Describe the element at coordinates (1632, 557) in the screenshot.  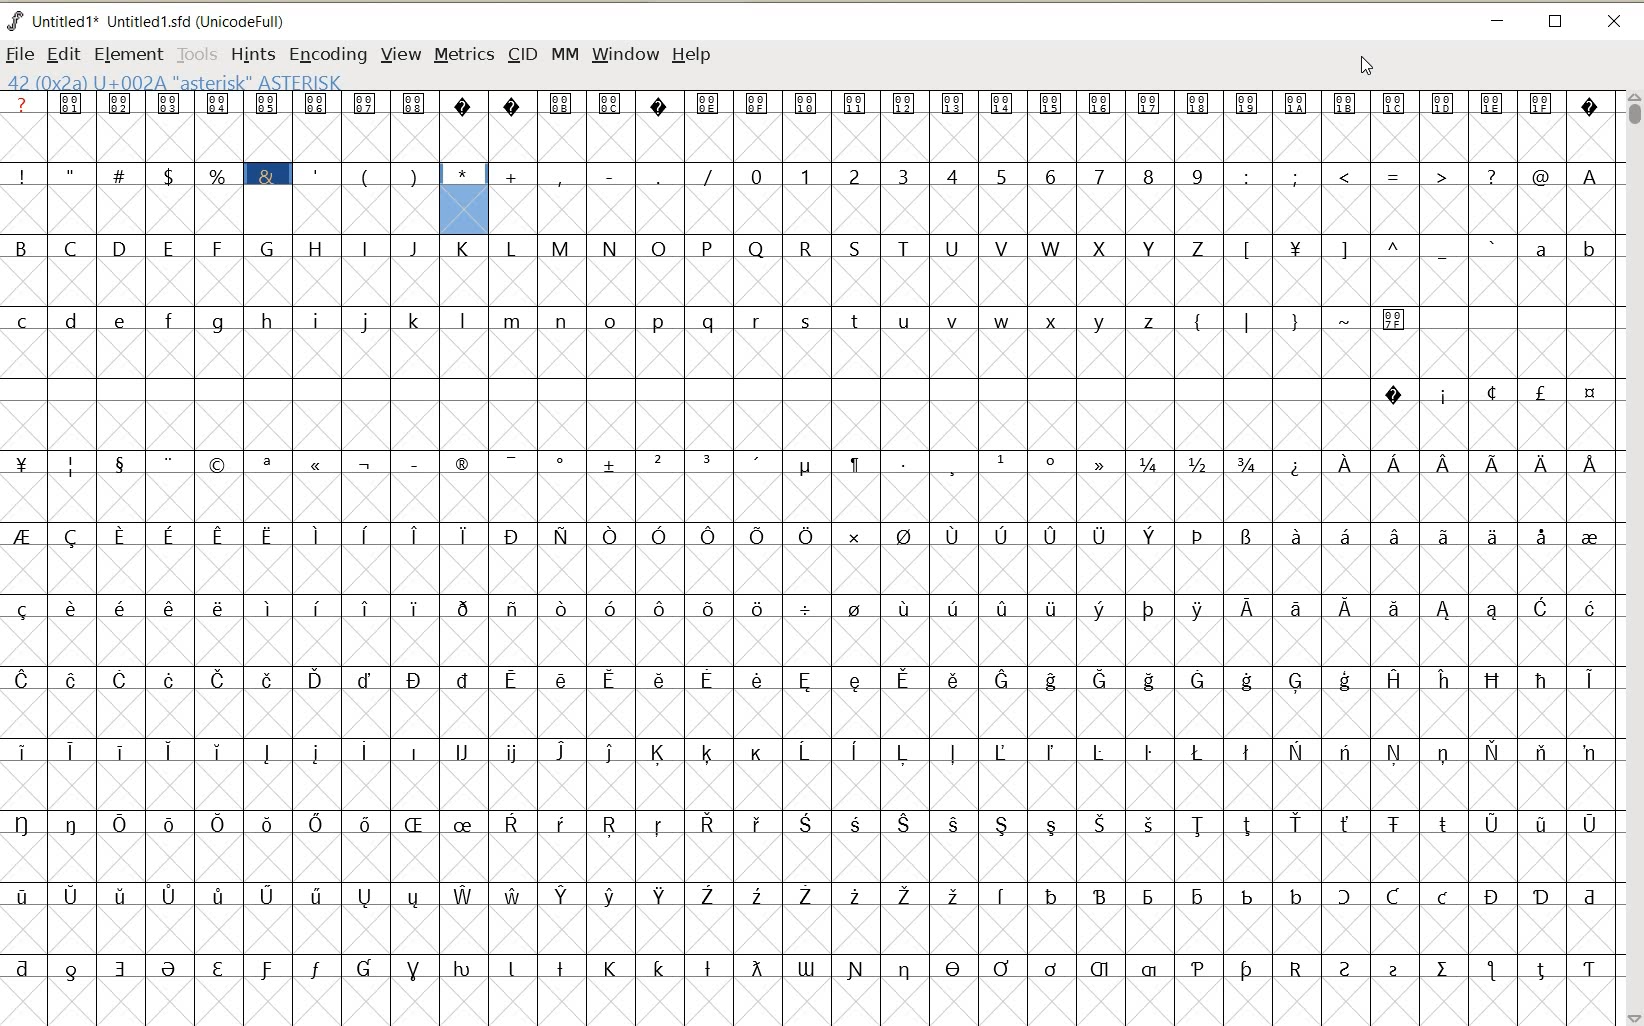
I see `SCROLLBAR` at that location.